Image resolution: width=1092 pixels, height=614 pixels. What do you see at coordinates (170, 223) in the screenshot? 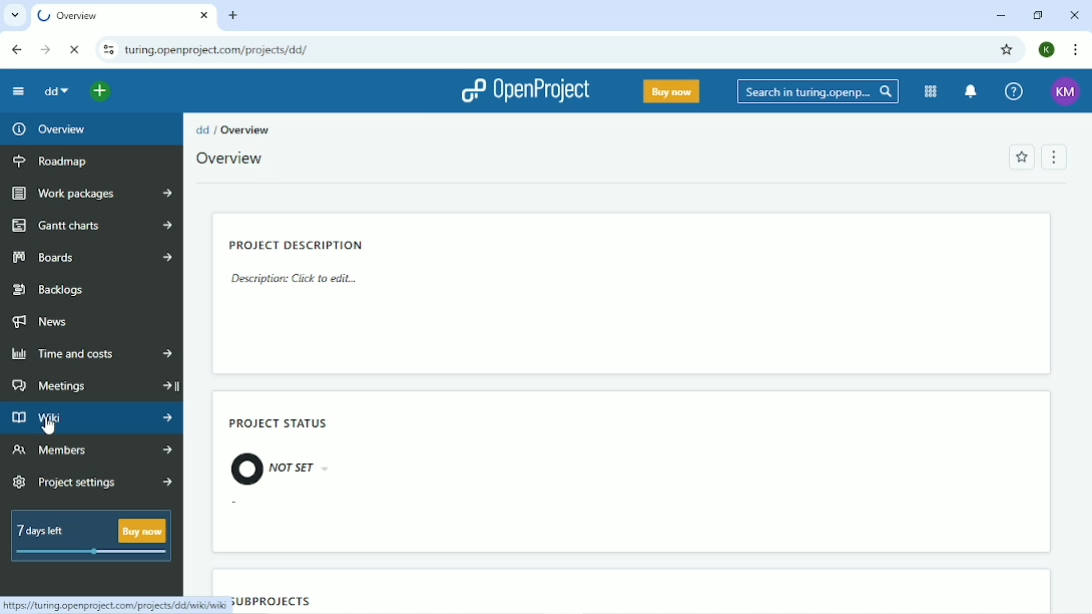
I see `More` at bounding box center [170, 223].